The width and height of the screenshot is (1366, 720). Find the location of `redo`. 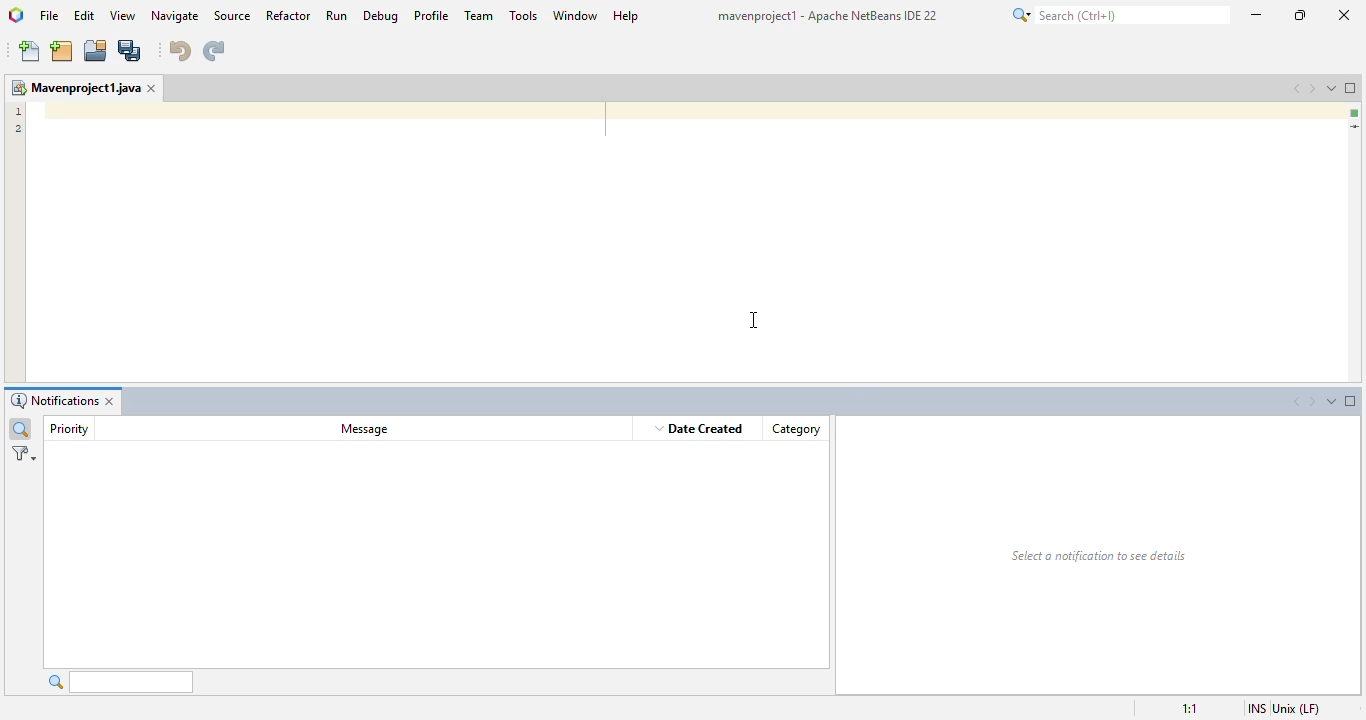

redo is located at coordinates (213, 51).